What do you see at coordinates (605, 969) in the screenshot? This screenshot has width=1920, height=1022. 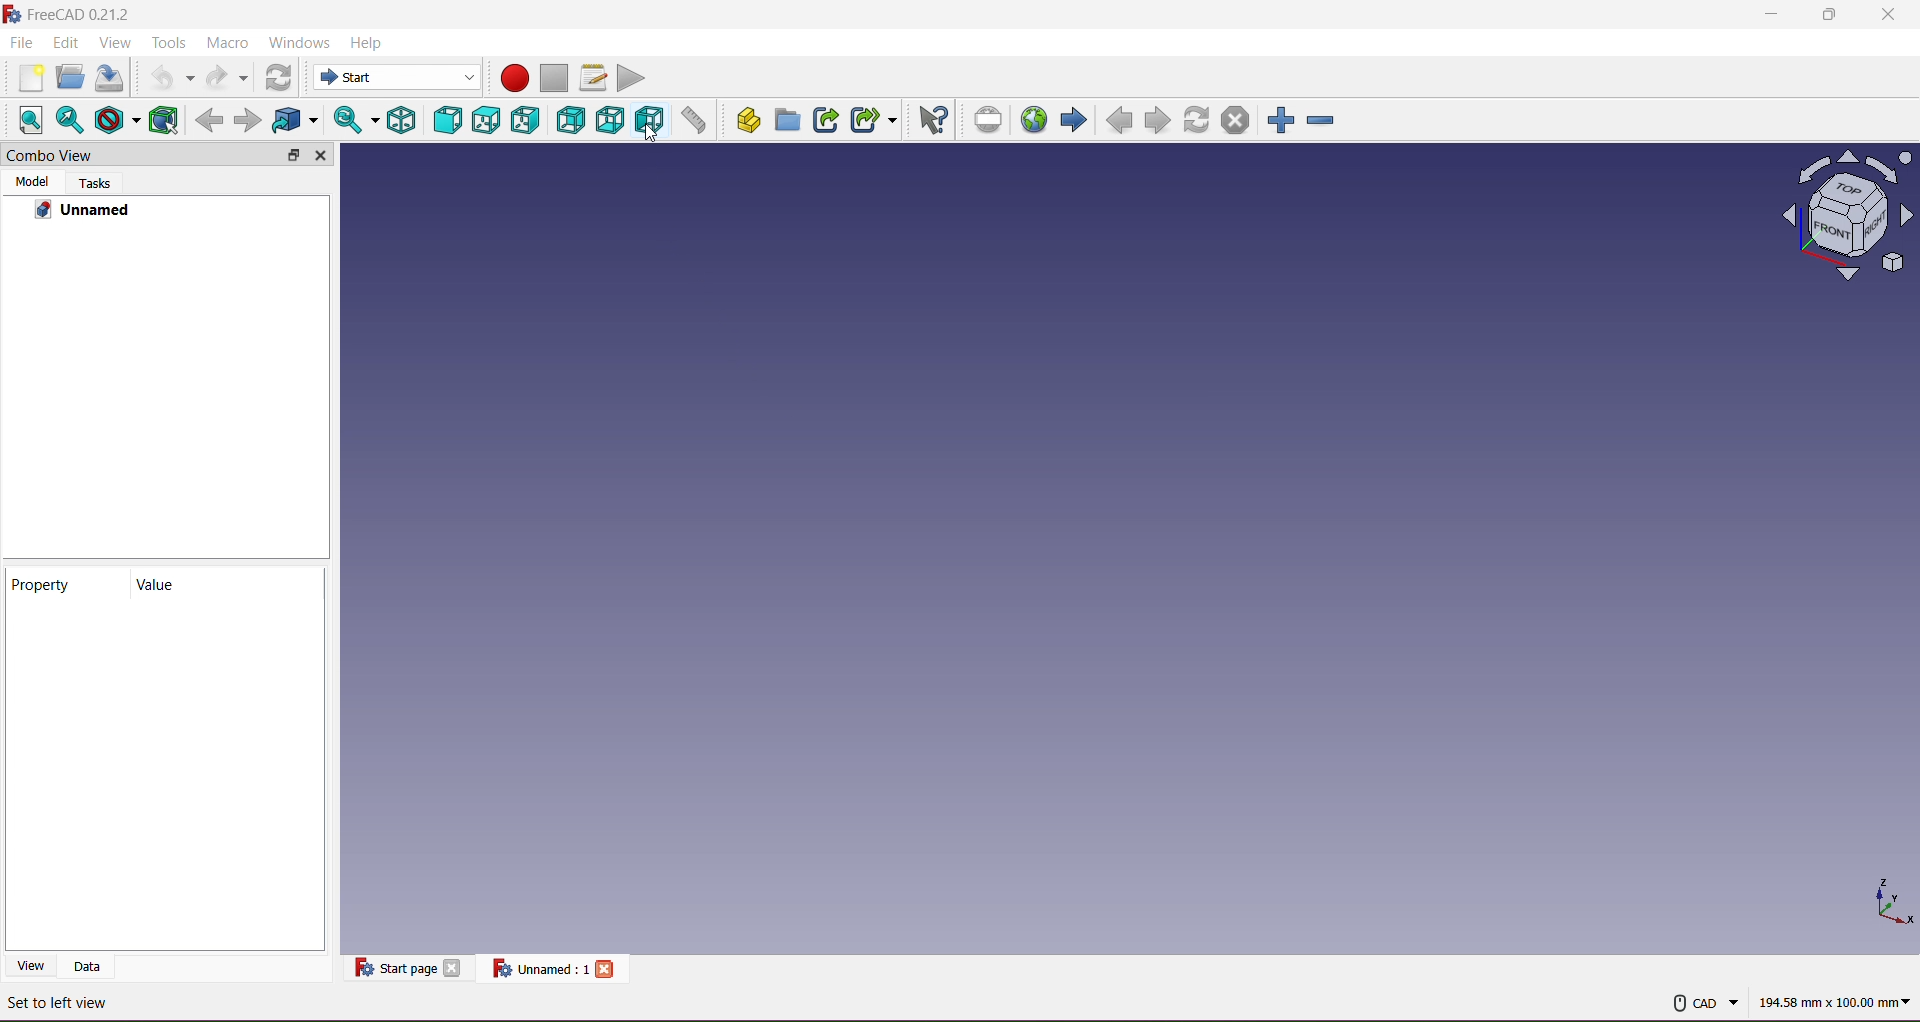 I see `Close` at bounding box center [605, 969].